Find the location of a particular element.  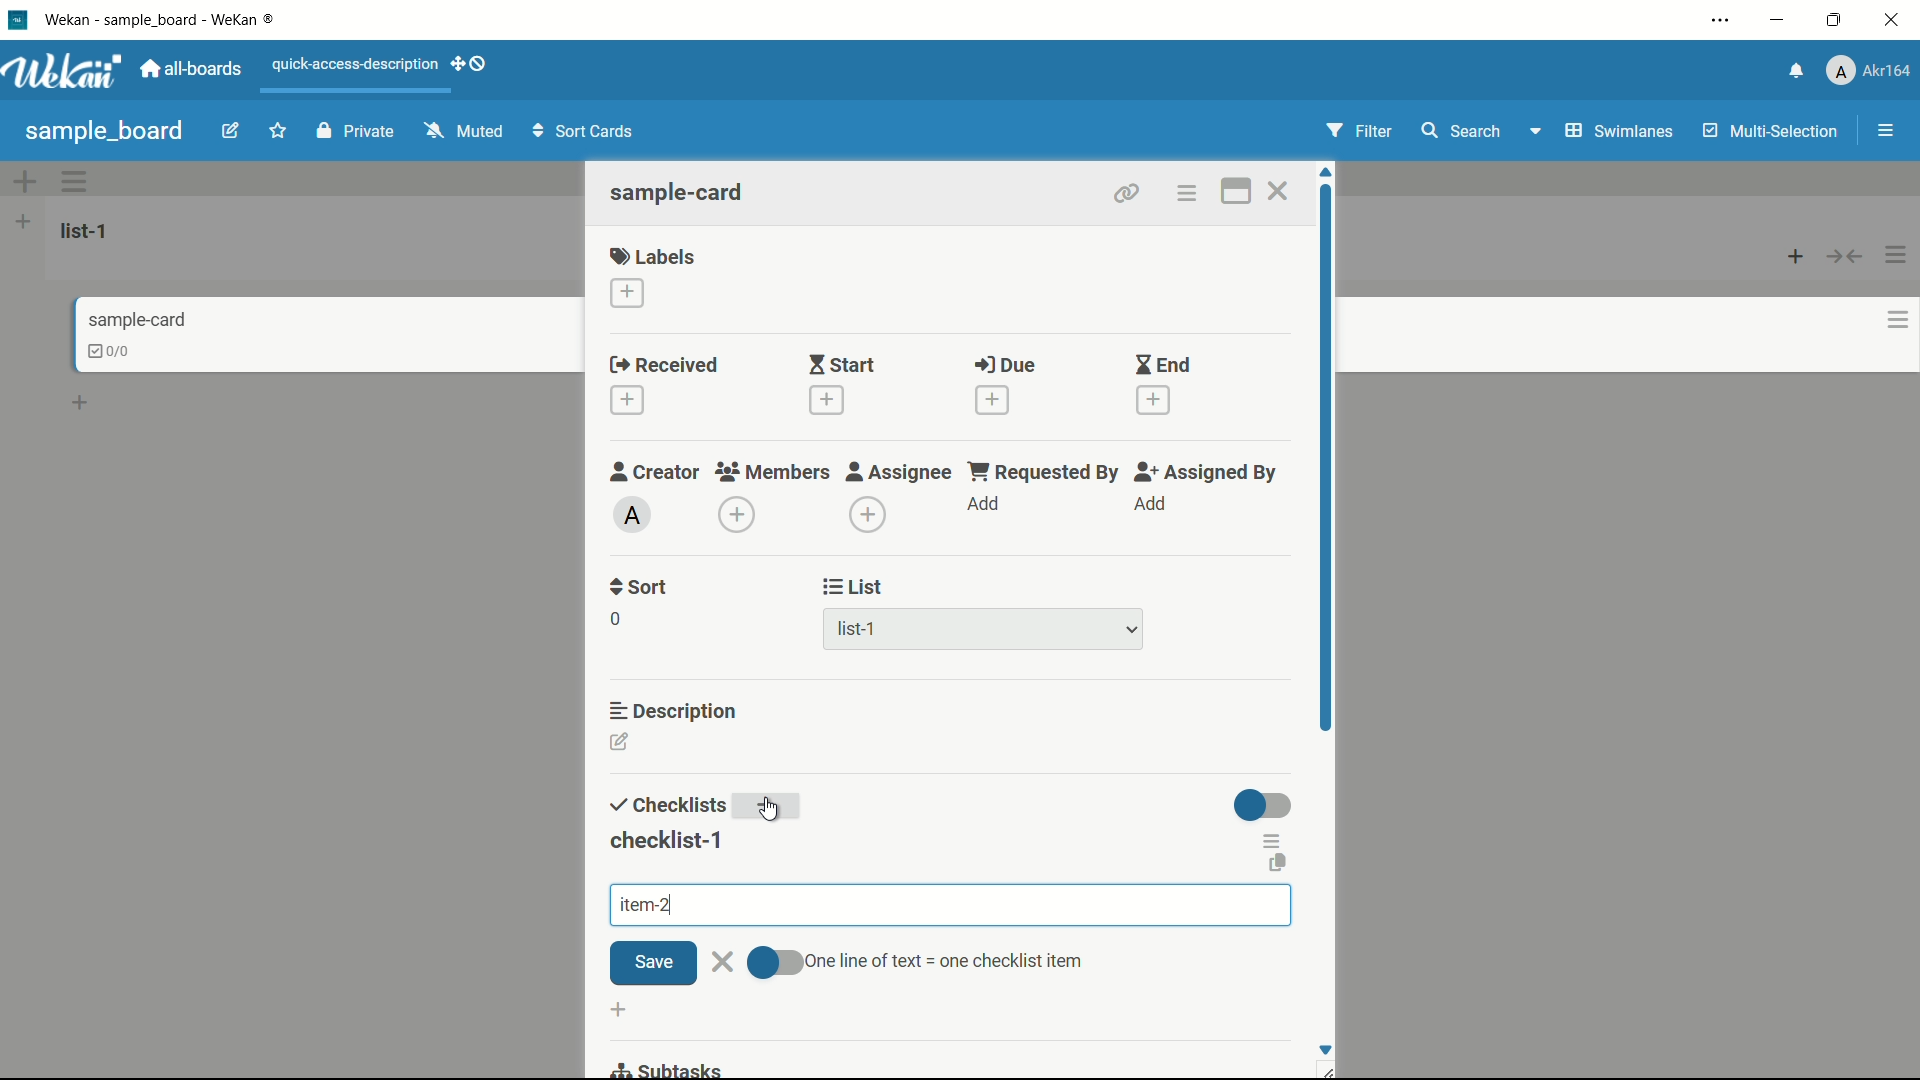

list-1 is located at coordinates (88, 230).